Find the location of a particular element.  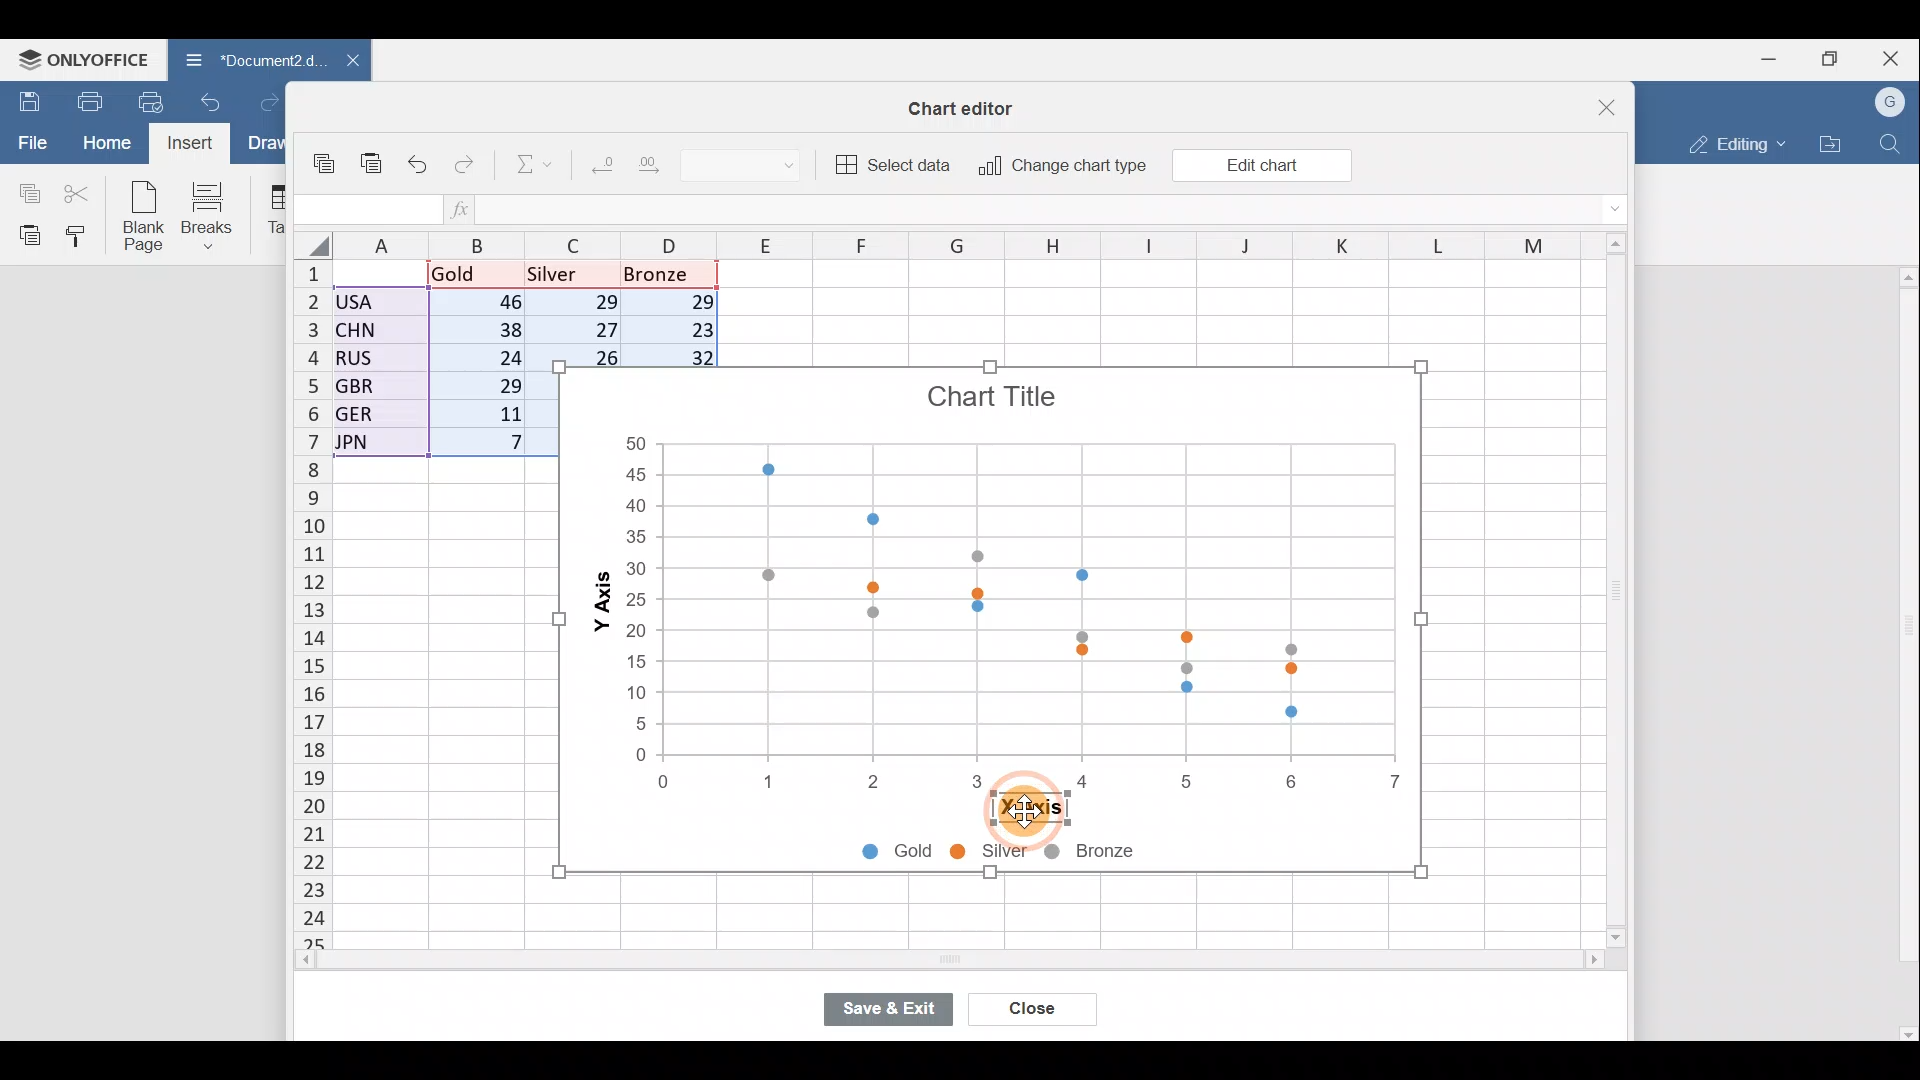

Summation is located at coordinates (523, 167).